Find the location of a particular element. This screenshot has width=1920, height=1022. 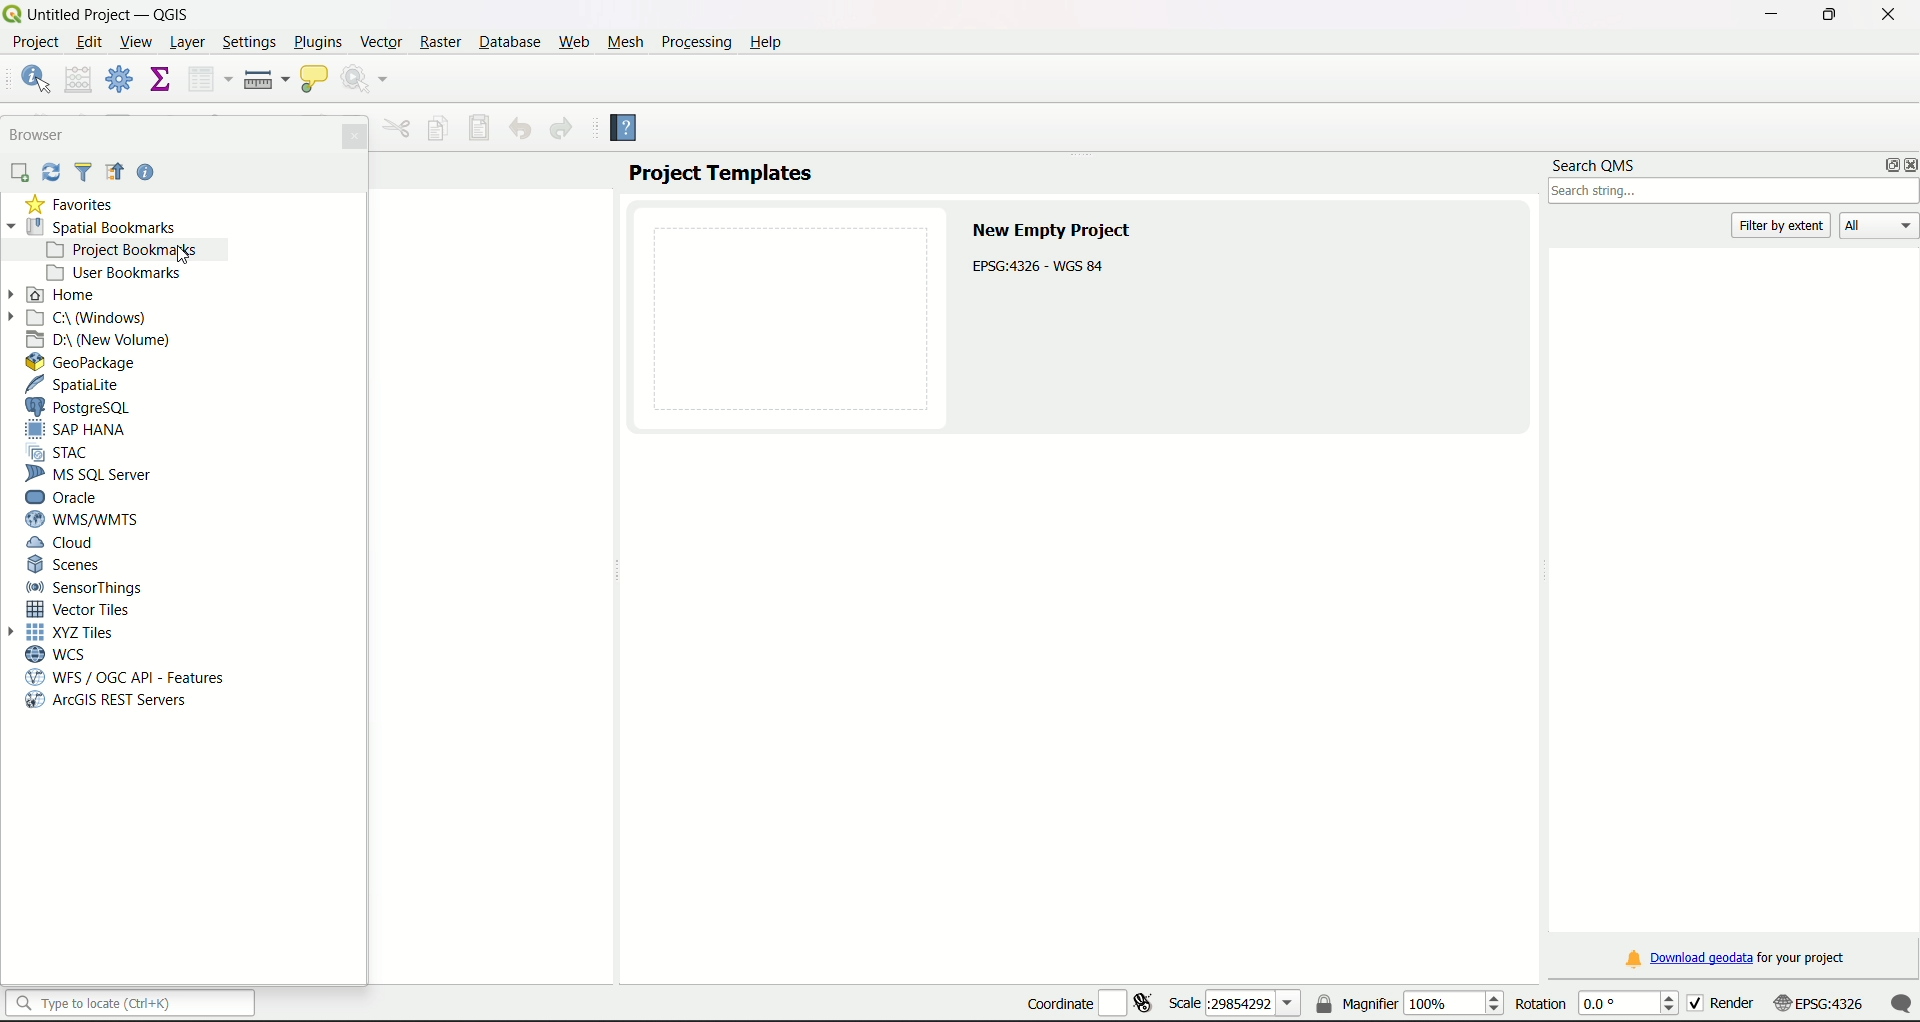

minimize is located at coordinates (1768, 15).